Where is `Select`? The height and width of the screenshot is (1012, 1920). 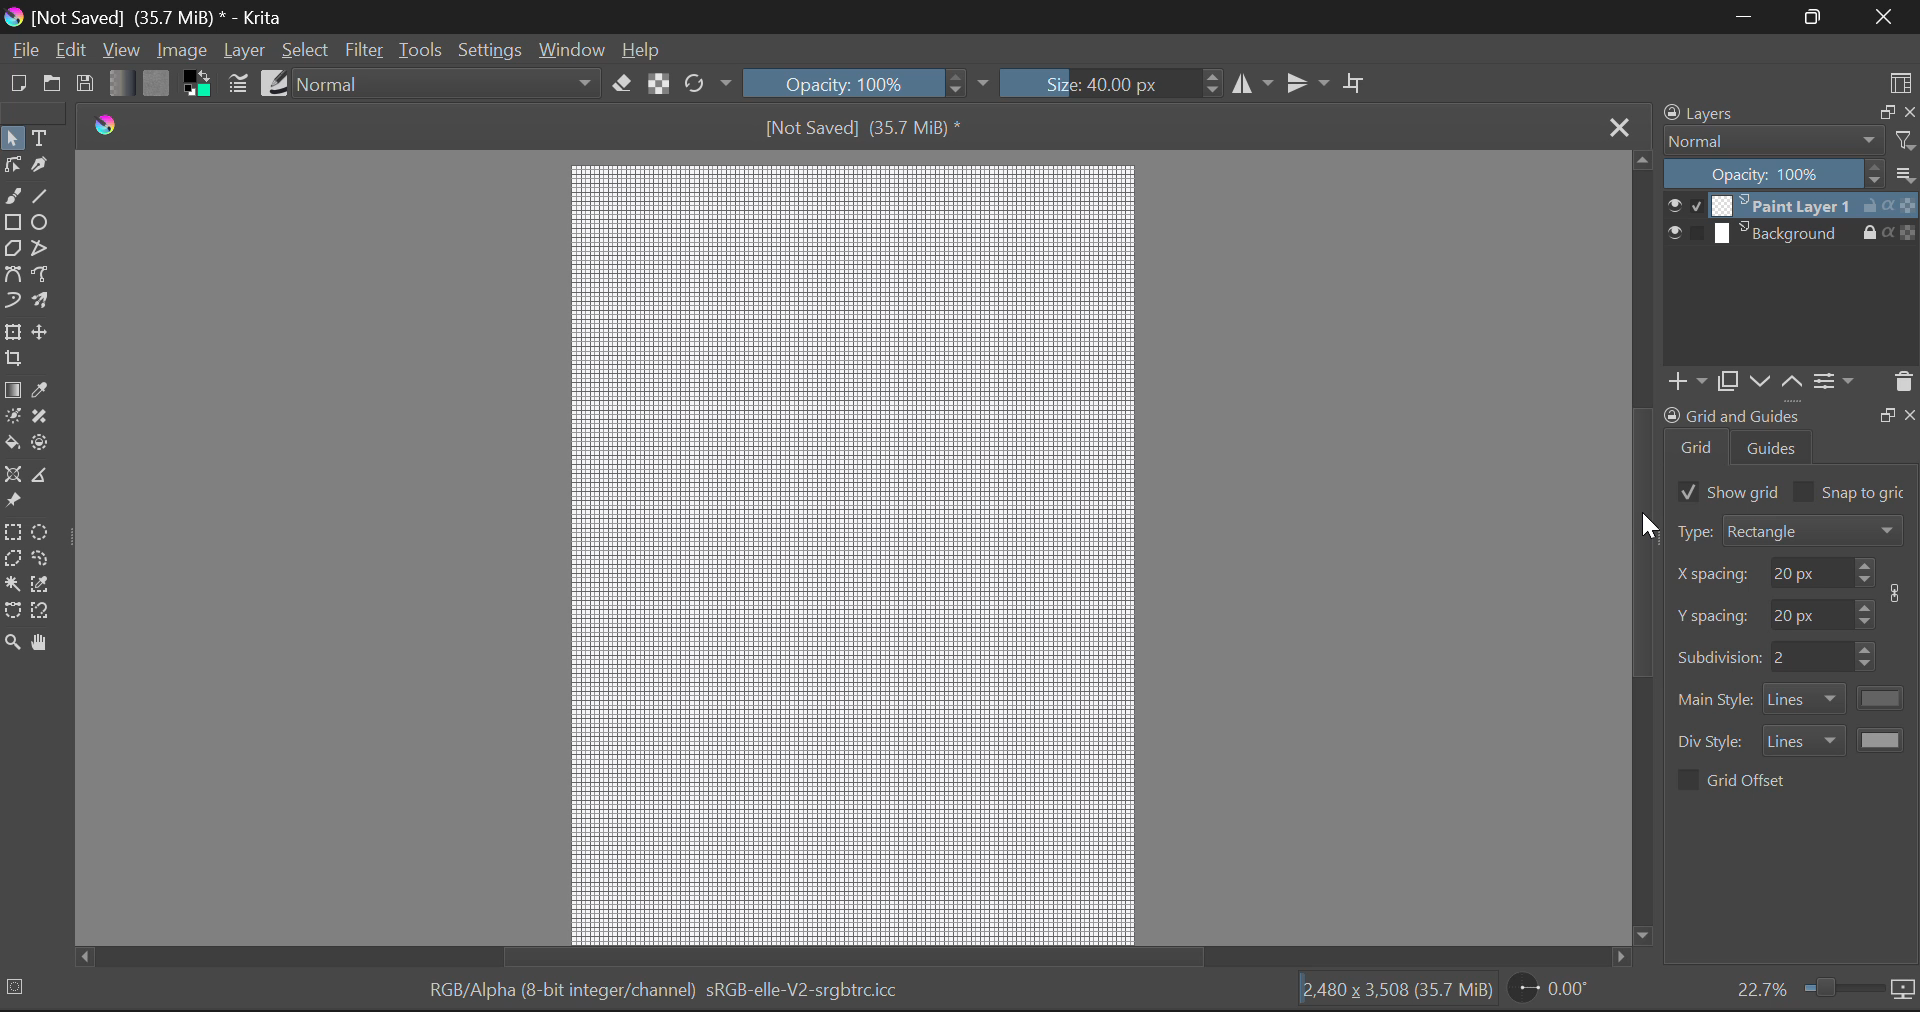 Select is located at coordinates (306, 51).